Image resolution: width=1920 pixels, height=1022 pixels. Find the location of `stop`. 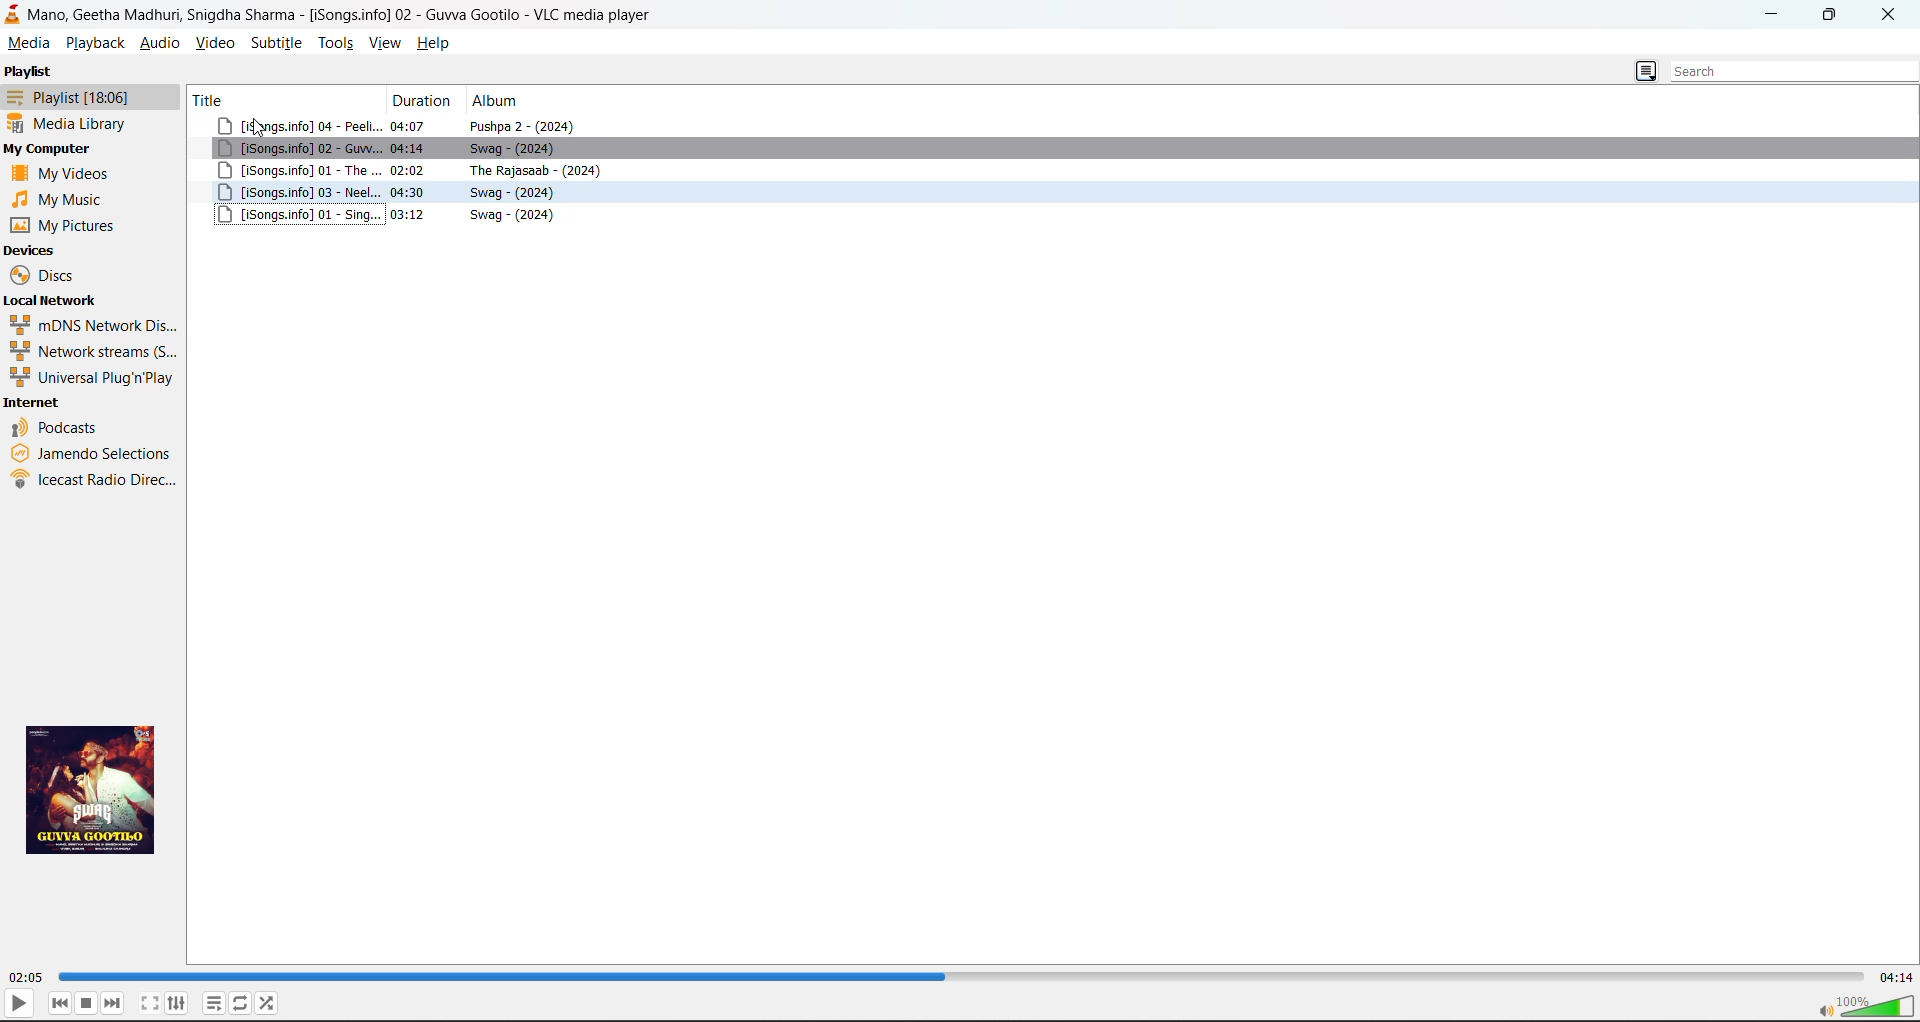

stop is located at coordinates (87, 1003).